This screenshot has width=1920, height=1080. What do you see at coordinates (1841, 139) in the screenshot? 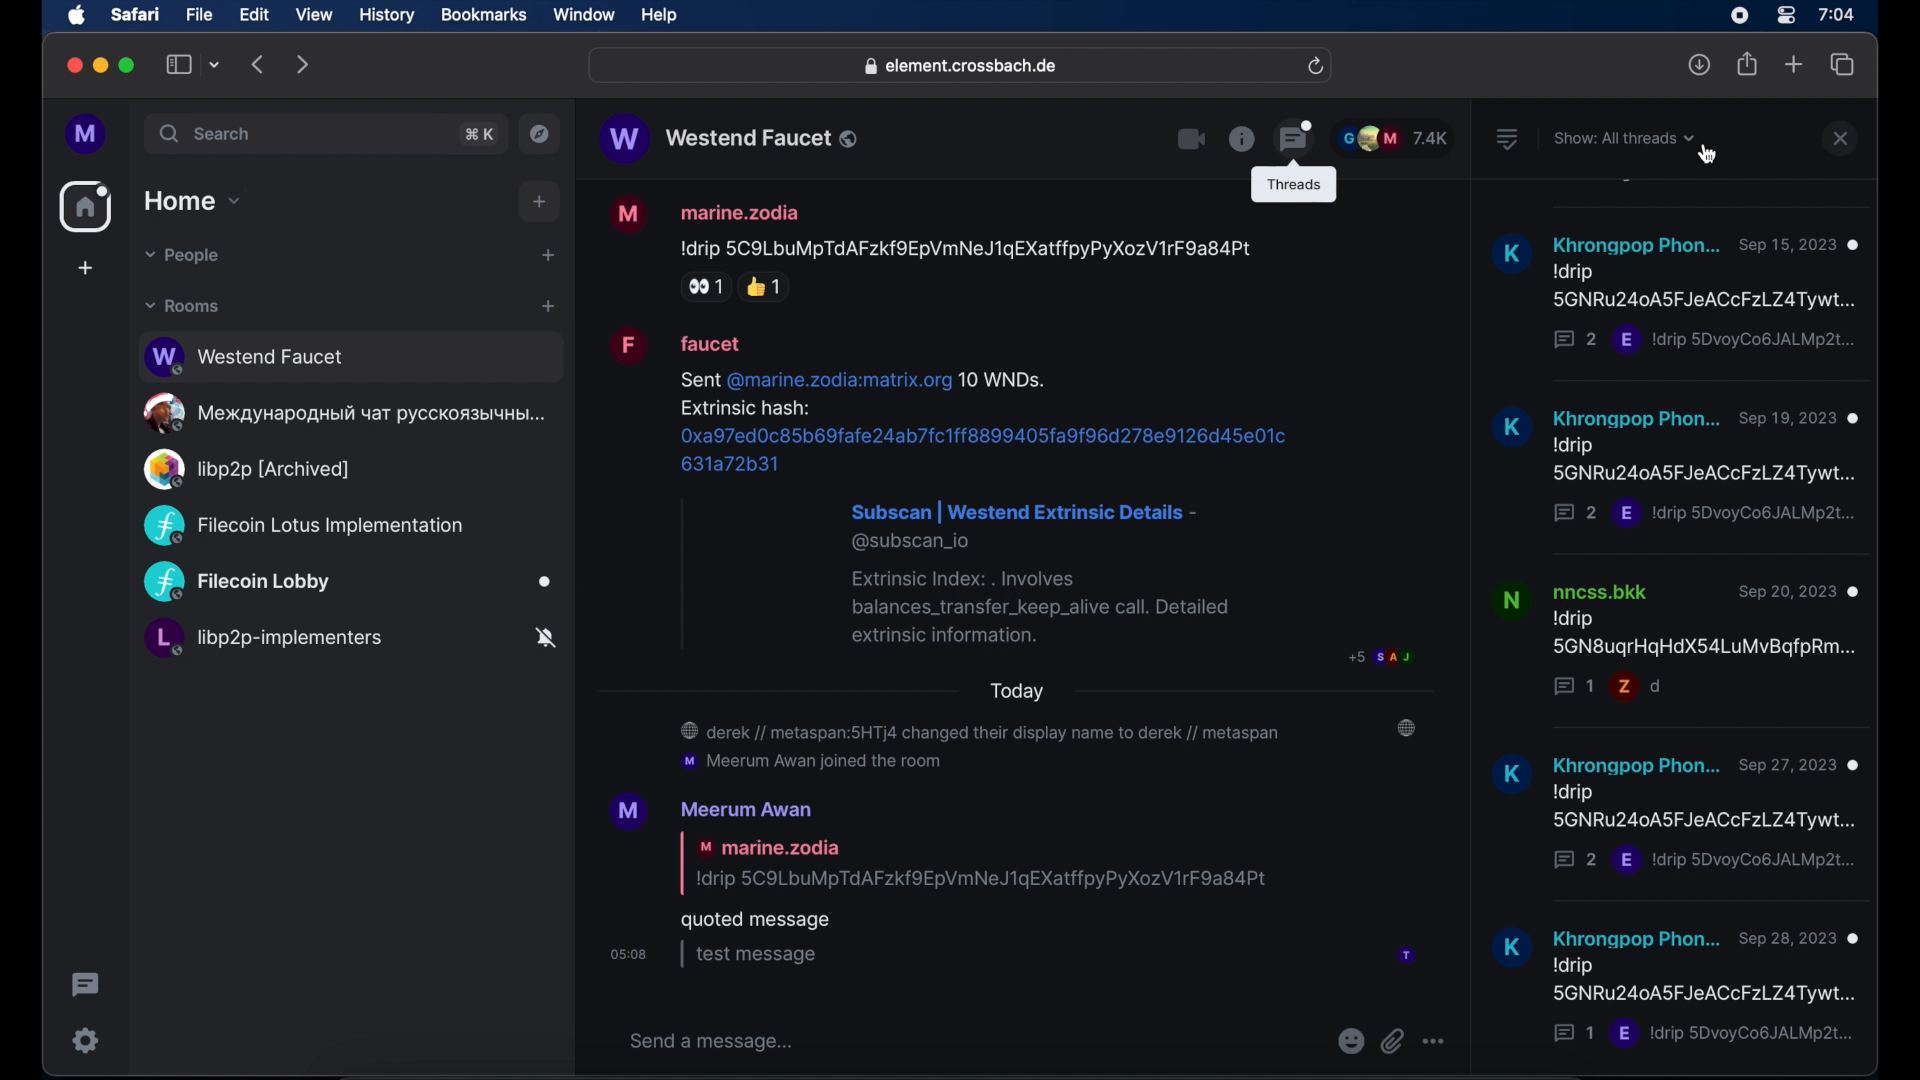
I see `close` at bounding box center [1841, 139].